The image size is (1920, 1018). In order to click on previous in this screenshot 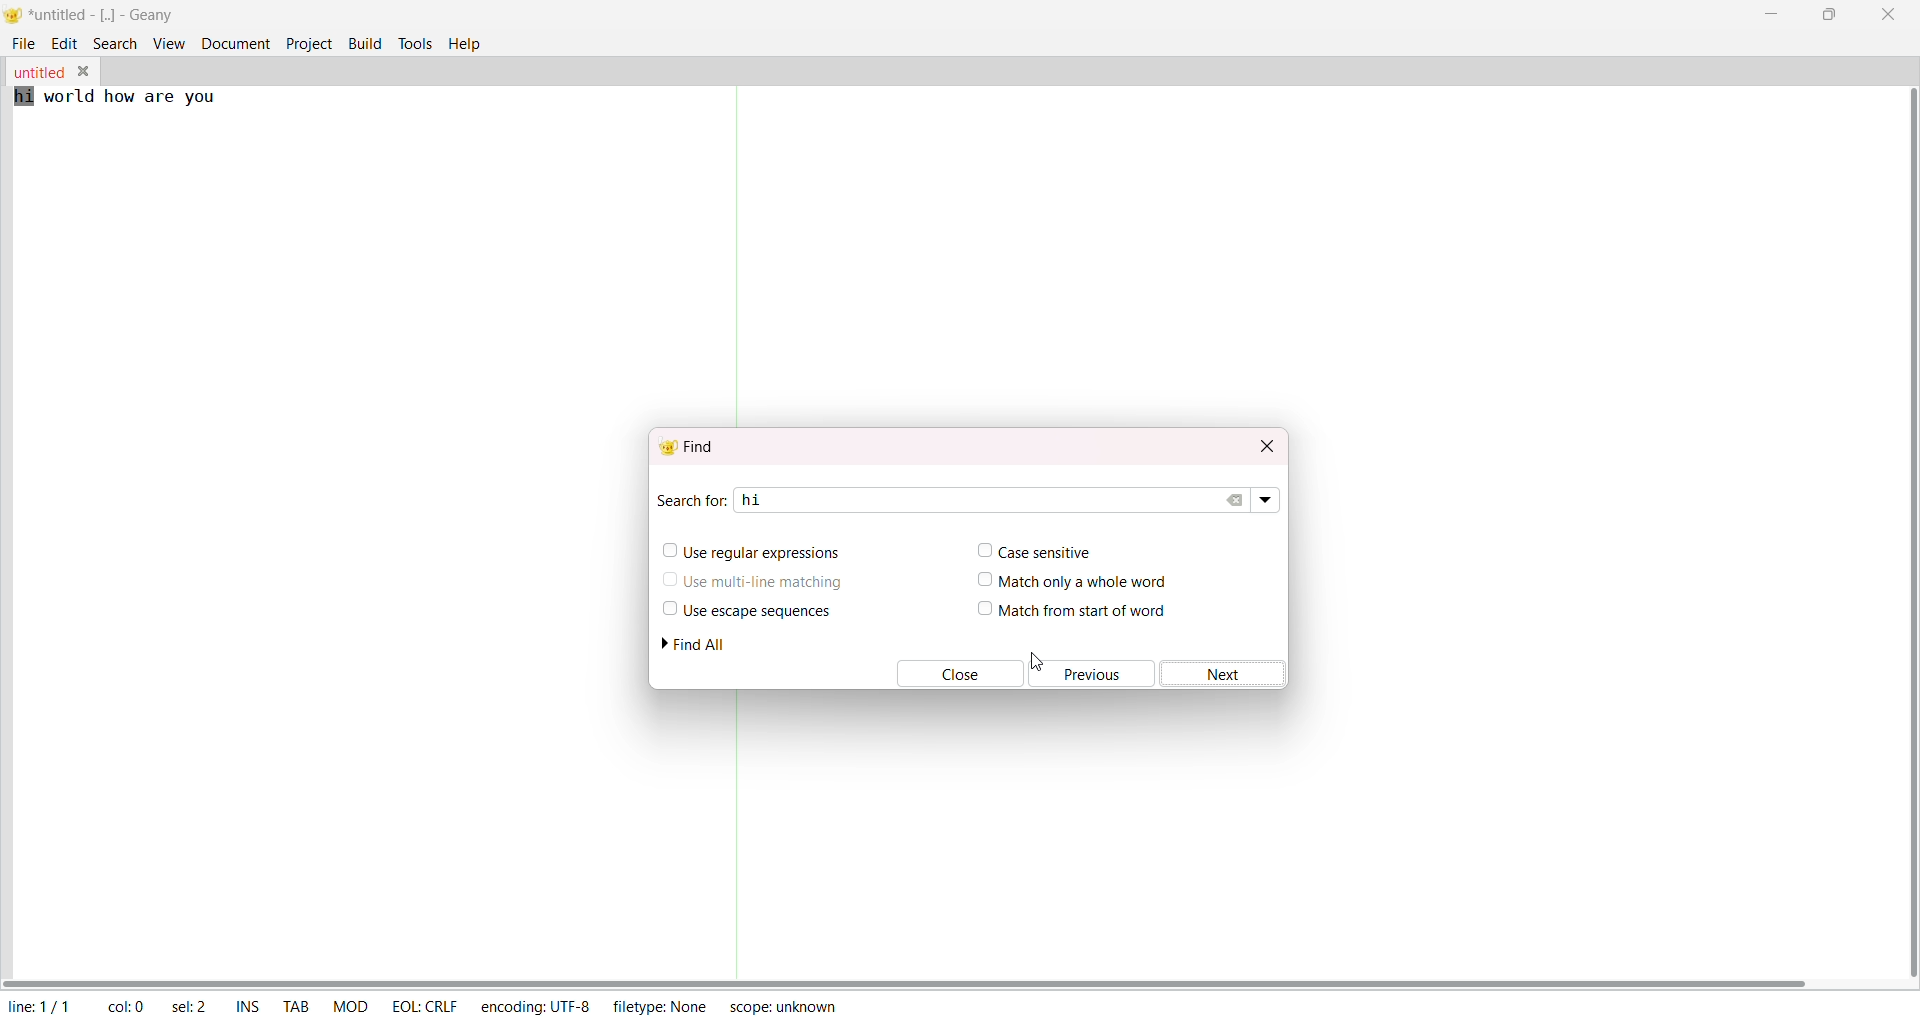, I will do `click(1101, 674)`.